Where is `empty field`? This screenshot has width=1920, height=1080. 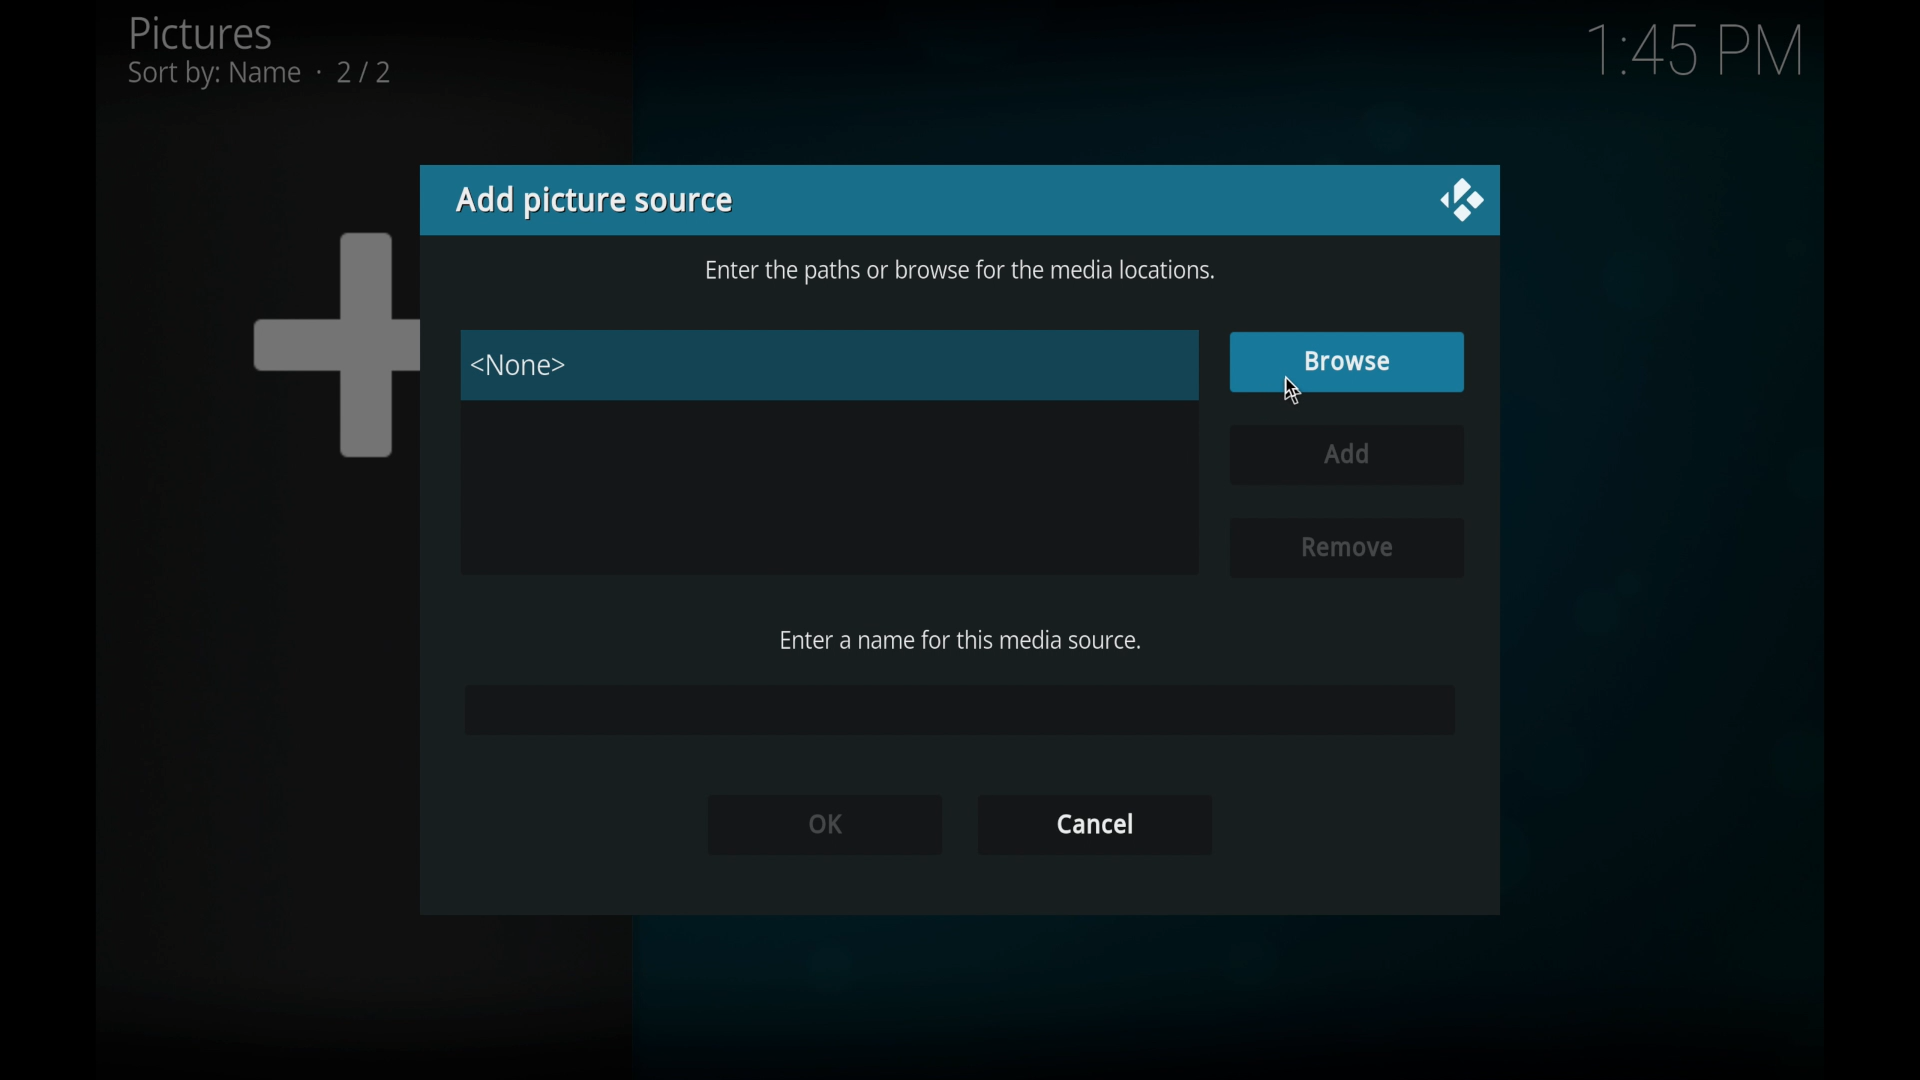 empty field is located at coordinates (958, 709).